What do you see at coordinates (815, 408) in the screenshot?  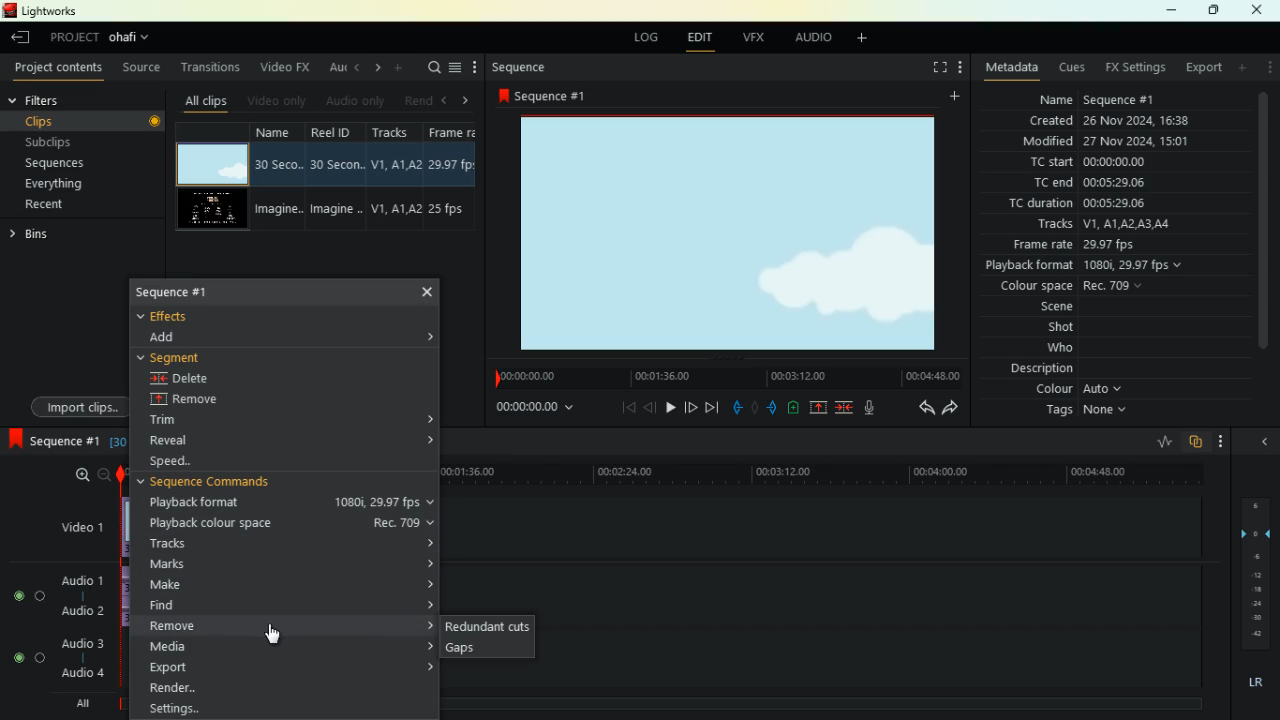 I see `up` at bounding box center [815, 408].